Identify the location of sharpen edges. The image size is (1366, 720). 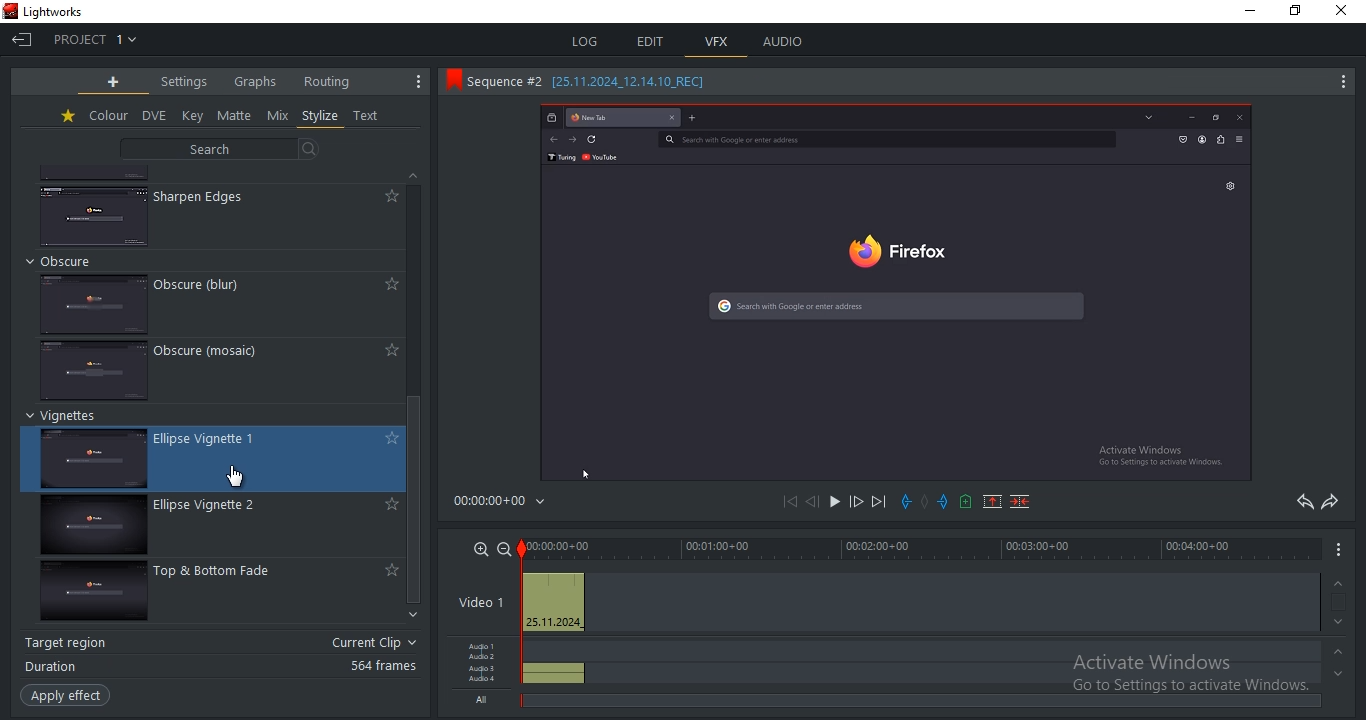
(205, 197).